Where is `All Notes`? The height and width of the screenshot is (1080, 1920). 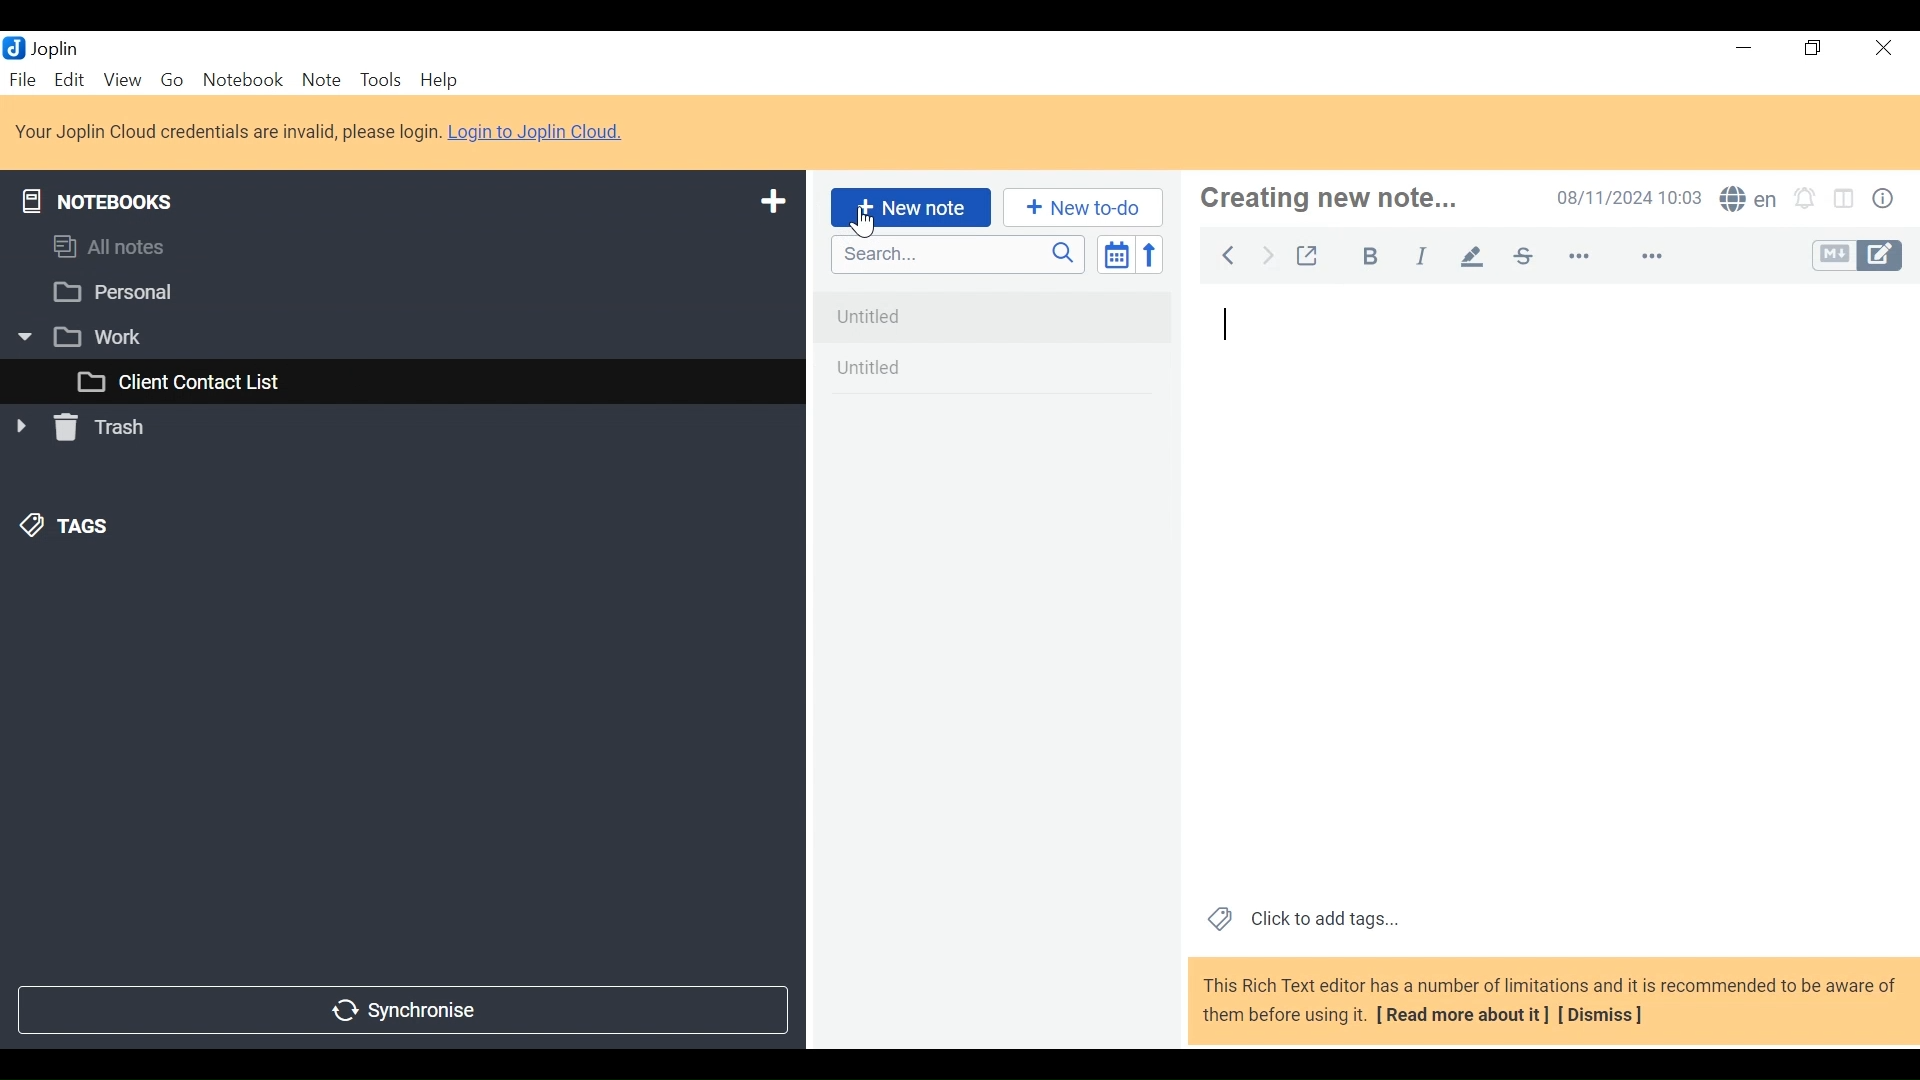
All Notes is located at coordinates (401, 250).